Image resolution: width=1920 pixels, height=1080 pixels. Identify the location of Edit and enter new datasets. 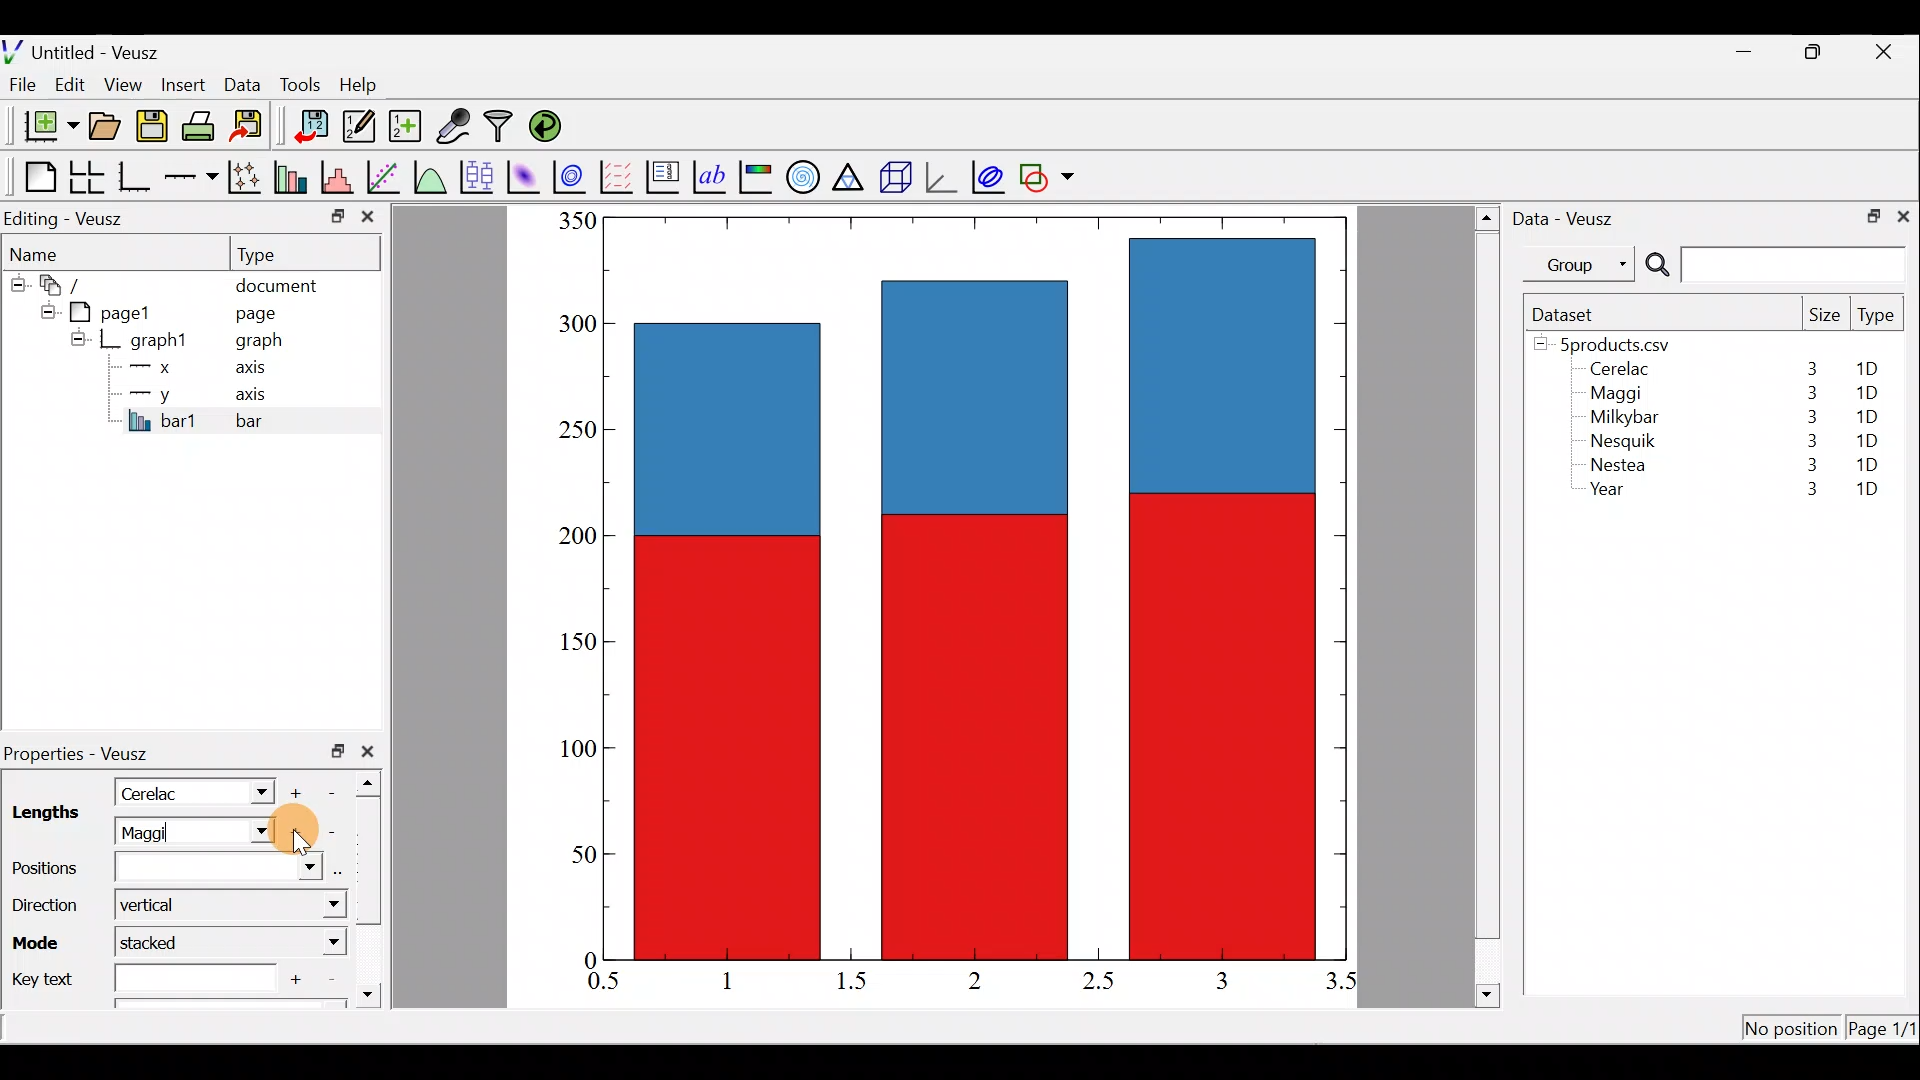
(359, 127).